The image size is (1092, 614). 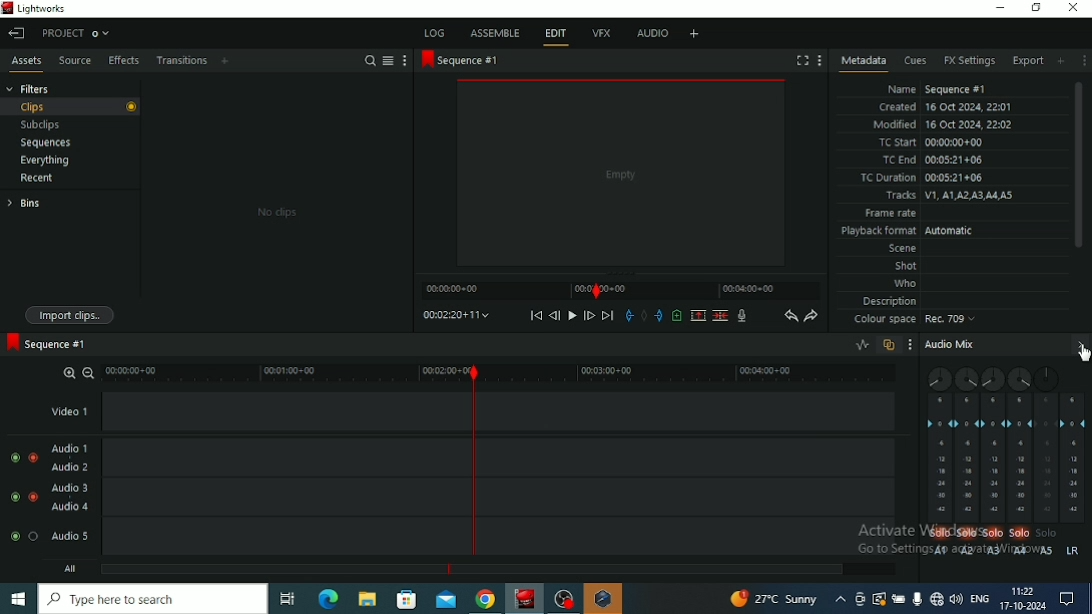 I want to click on Toggle between list and tile view, so click(x=388, y=60).